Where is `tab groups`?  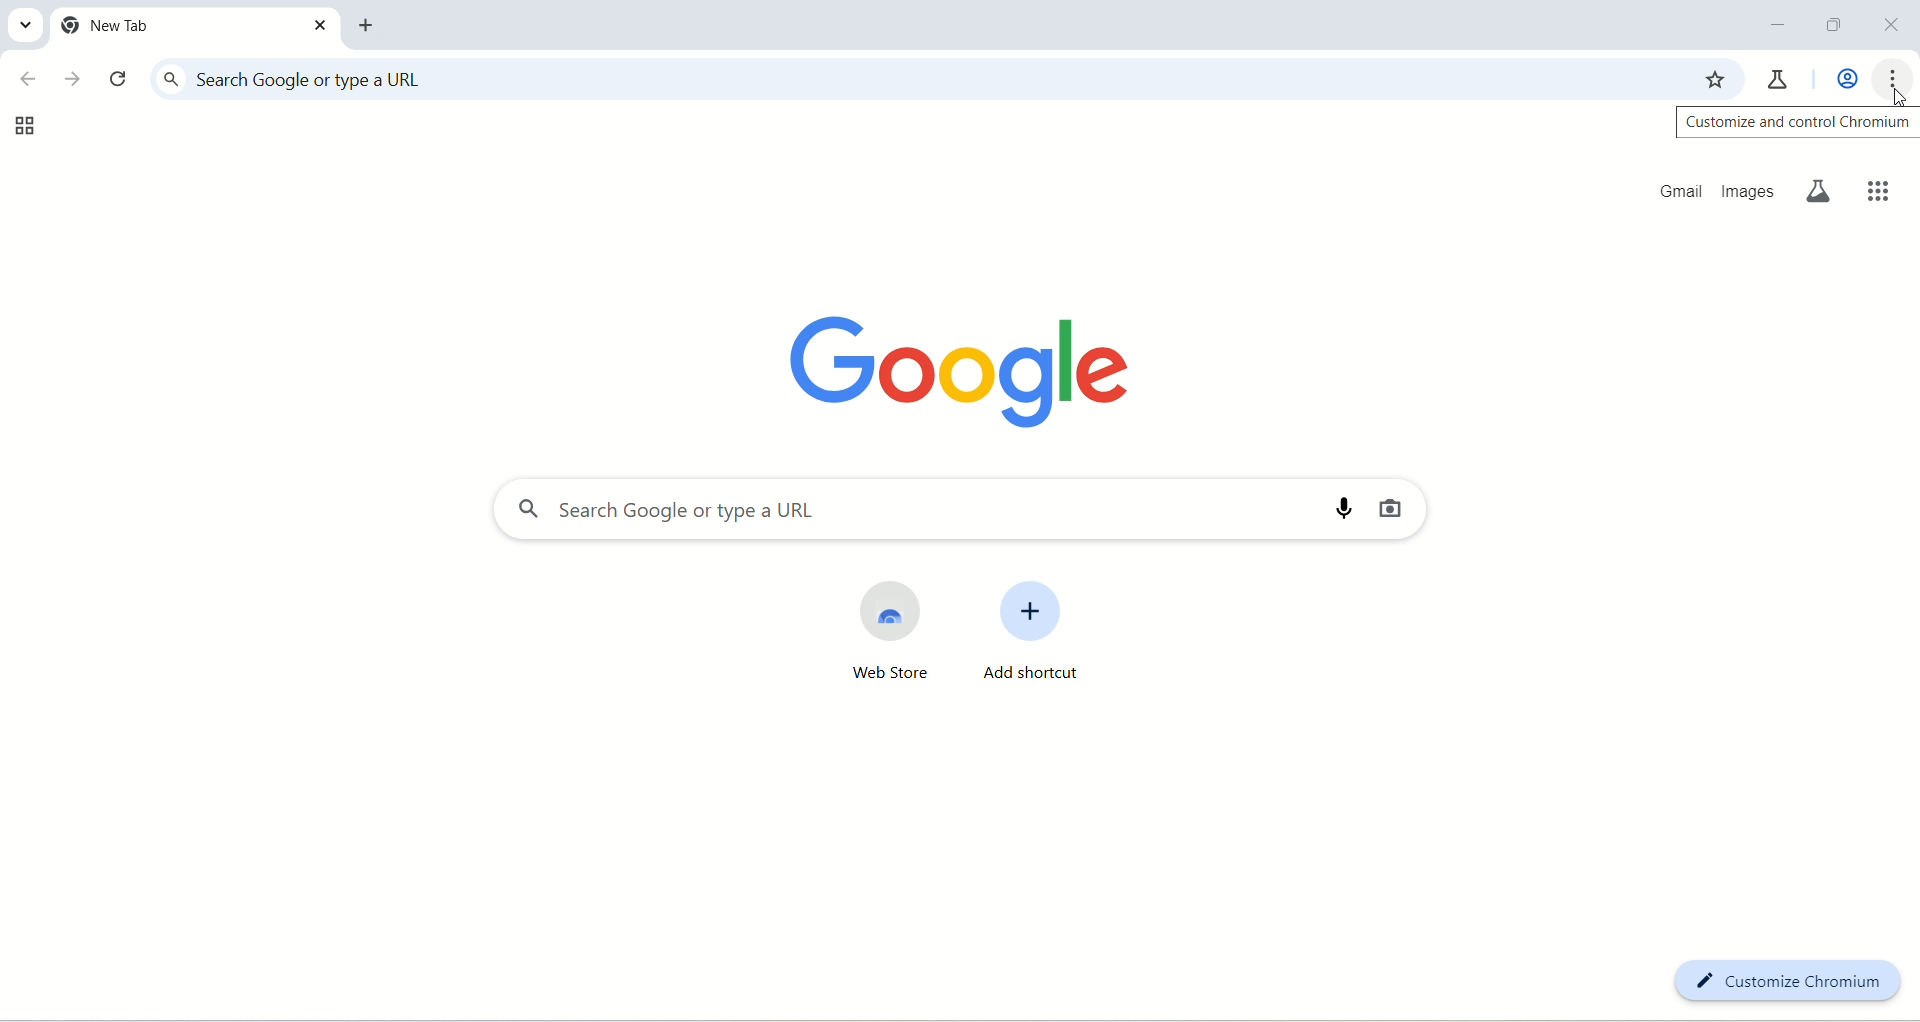 tab groups is located at coordinates (19, 127).